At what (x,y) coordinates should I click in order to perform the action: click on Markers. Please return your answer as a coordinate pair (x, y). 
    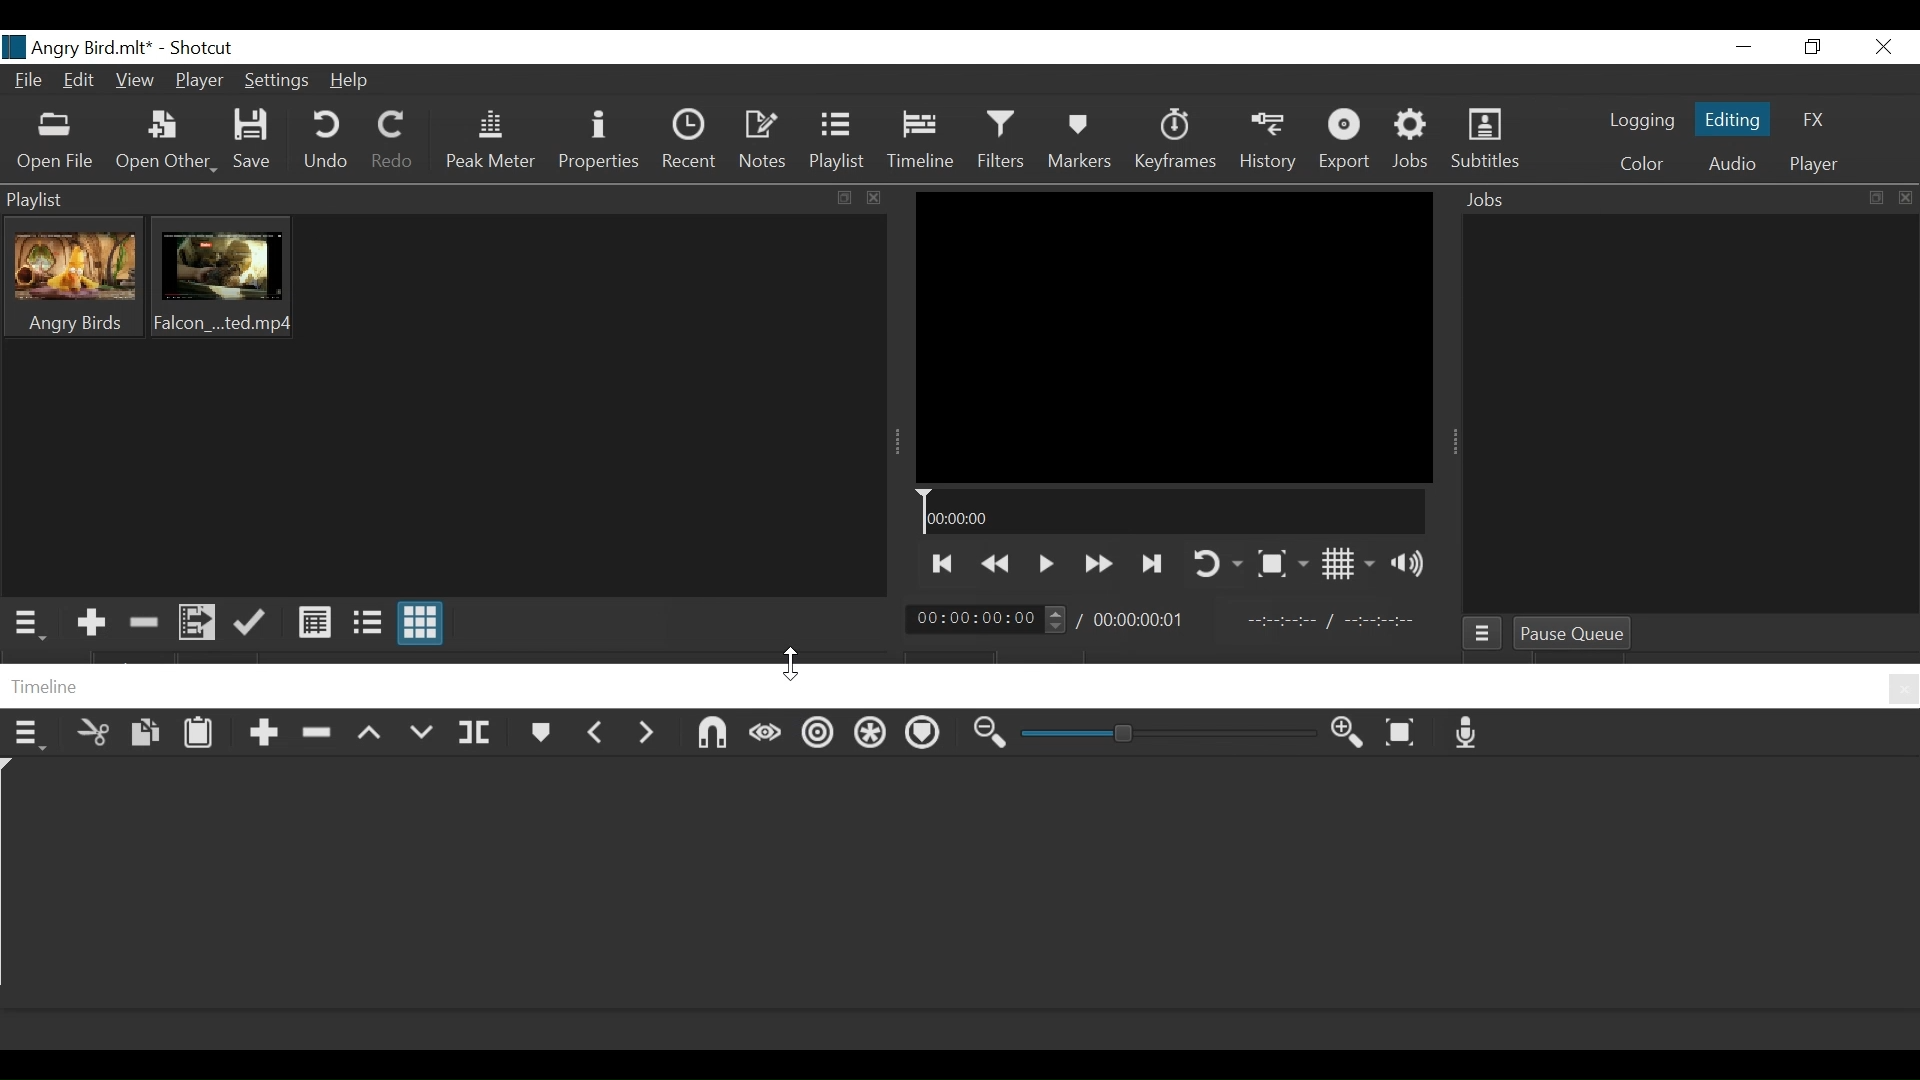
    Looking at the image, I should click on (538, 736).